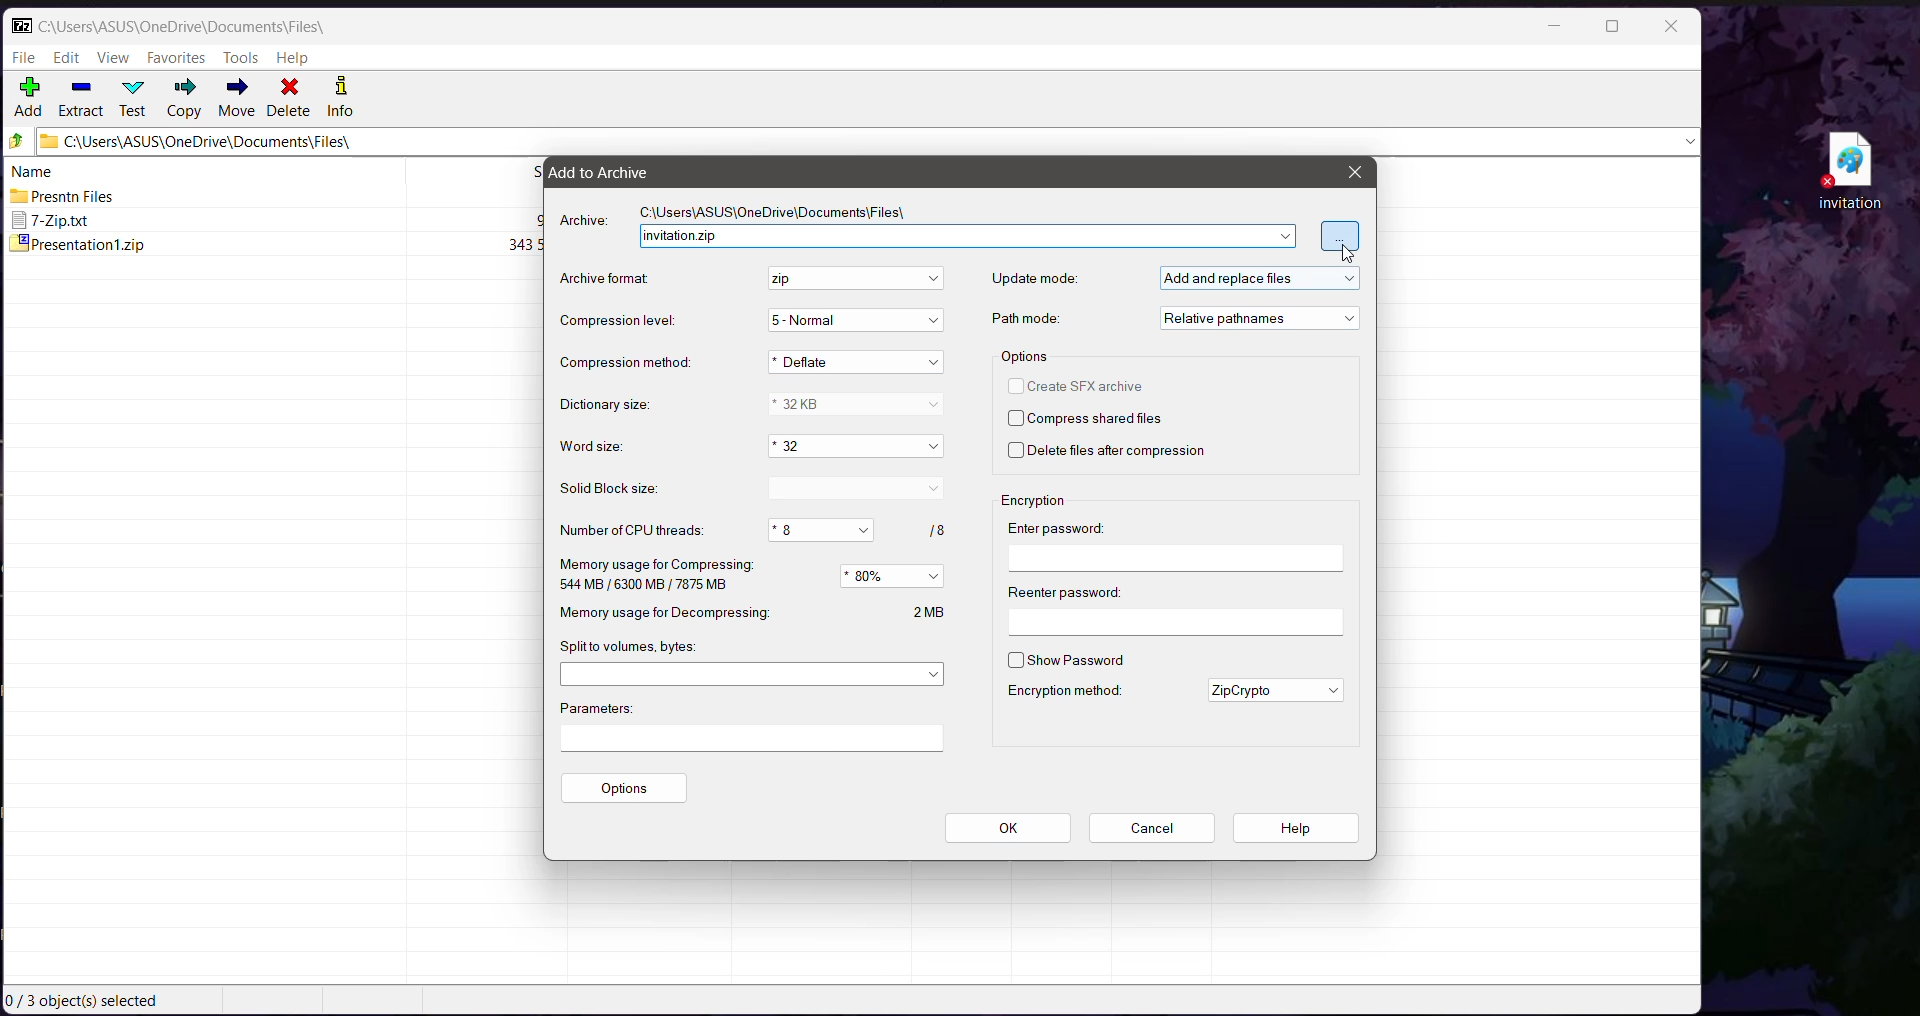 The height and width of the screenshot is (1016, 1920). Describe the element at coordinates (1027, 355) in the screenshot. I see `Options` at that location.